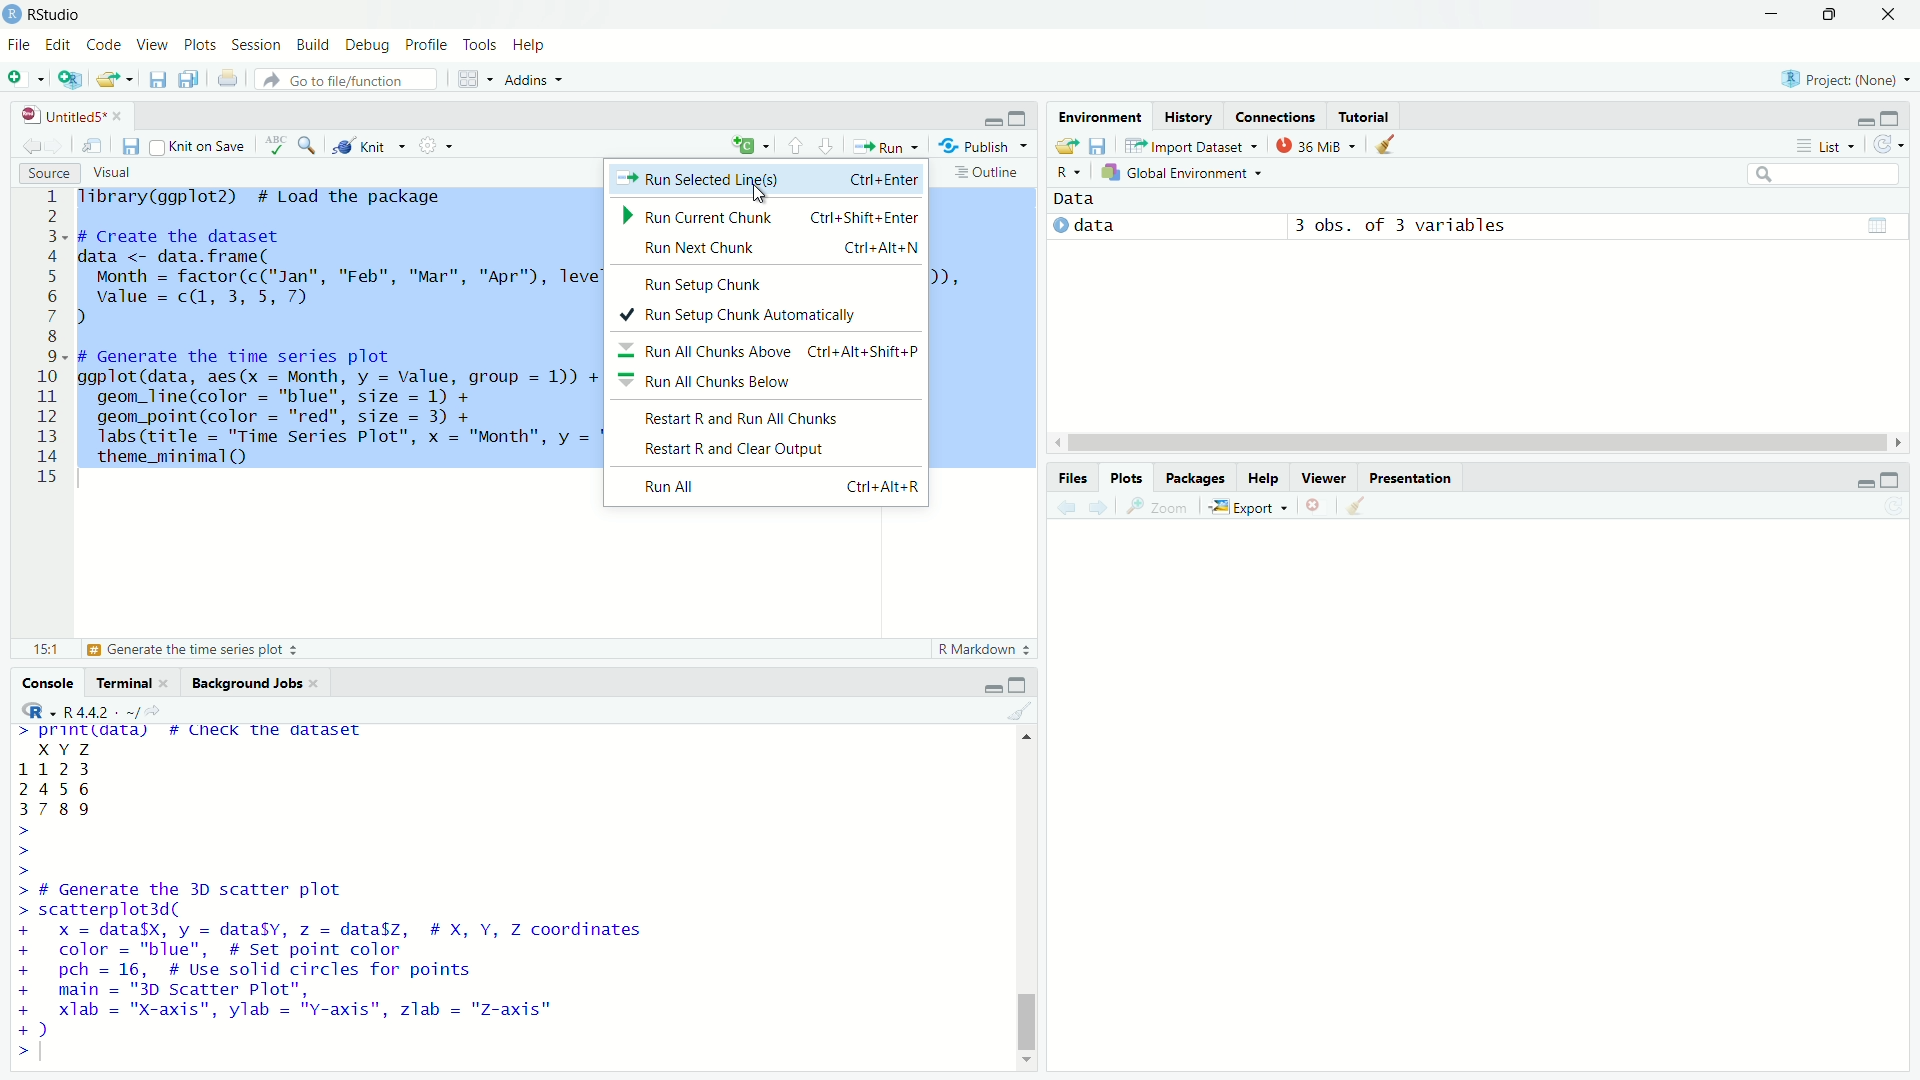 The image size is (1920, 1080). I want to click on Run All Chunks Above, so click(770, 353).